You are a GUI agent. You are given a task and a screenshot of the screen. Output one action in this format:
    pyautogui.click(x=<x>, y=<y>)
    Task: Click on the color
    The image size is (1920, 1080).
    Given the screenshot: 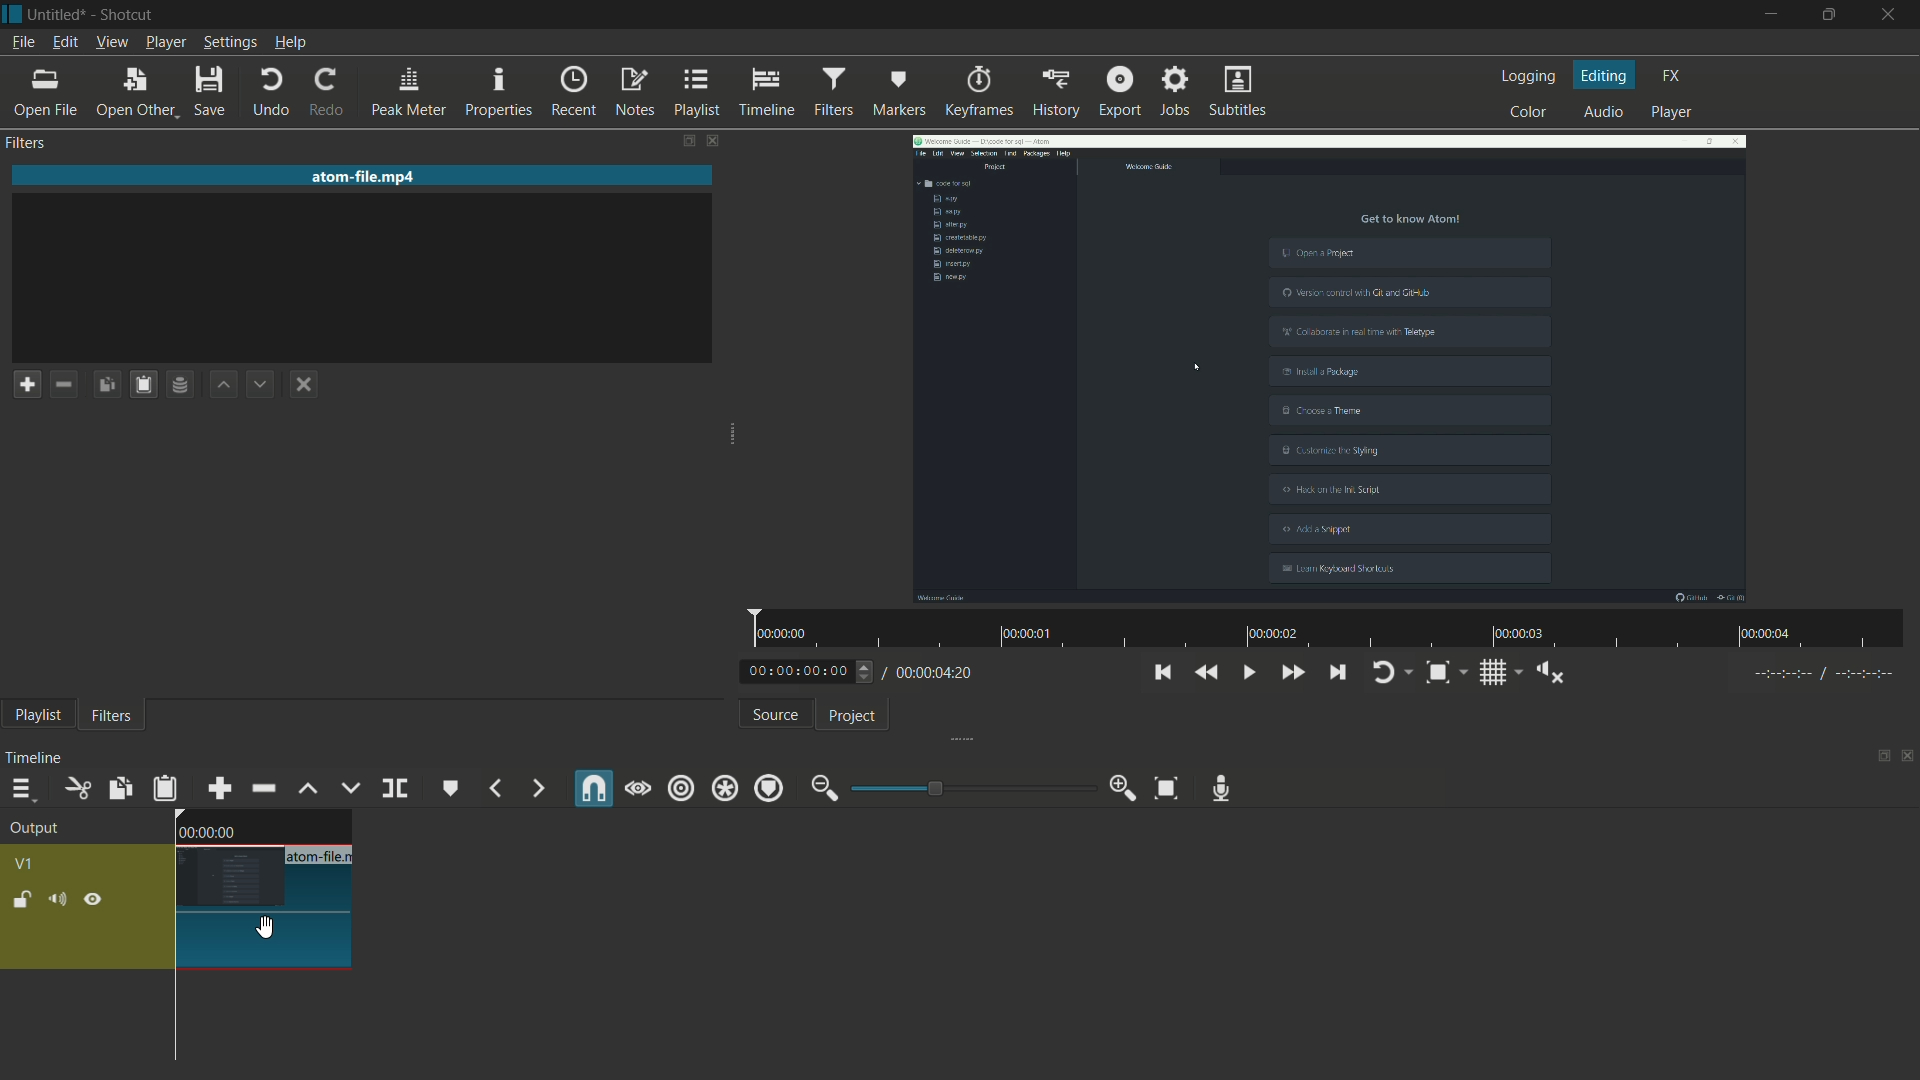 What is the action you would take?
    pyautogui.click(x=1523, y=113)
    